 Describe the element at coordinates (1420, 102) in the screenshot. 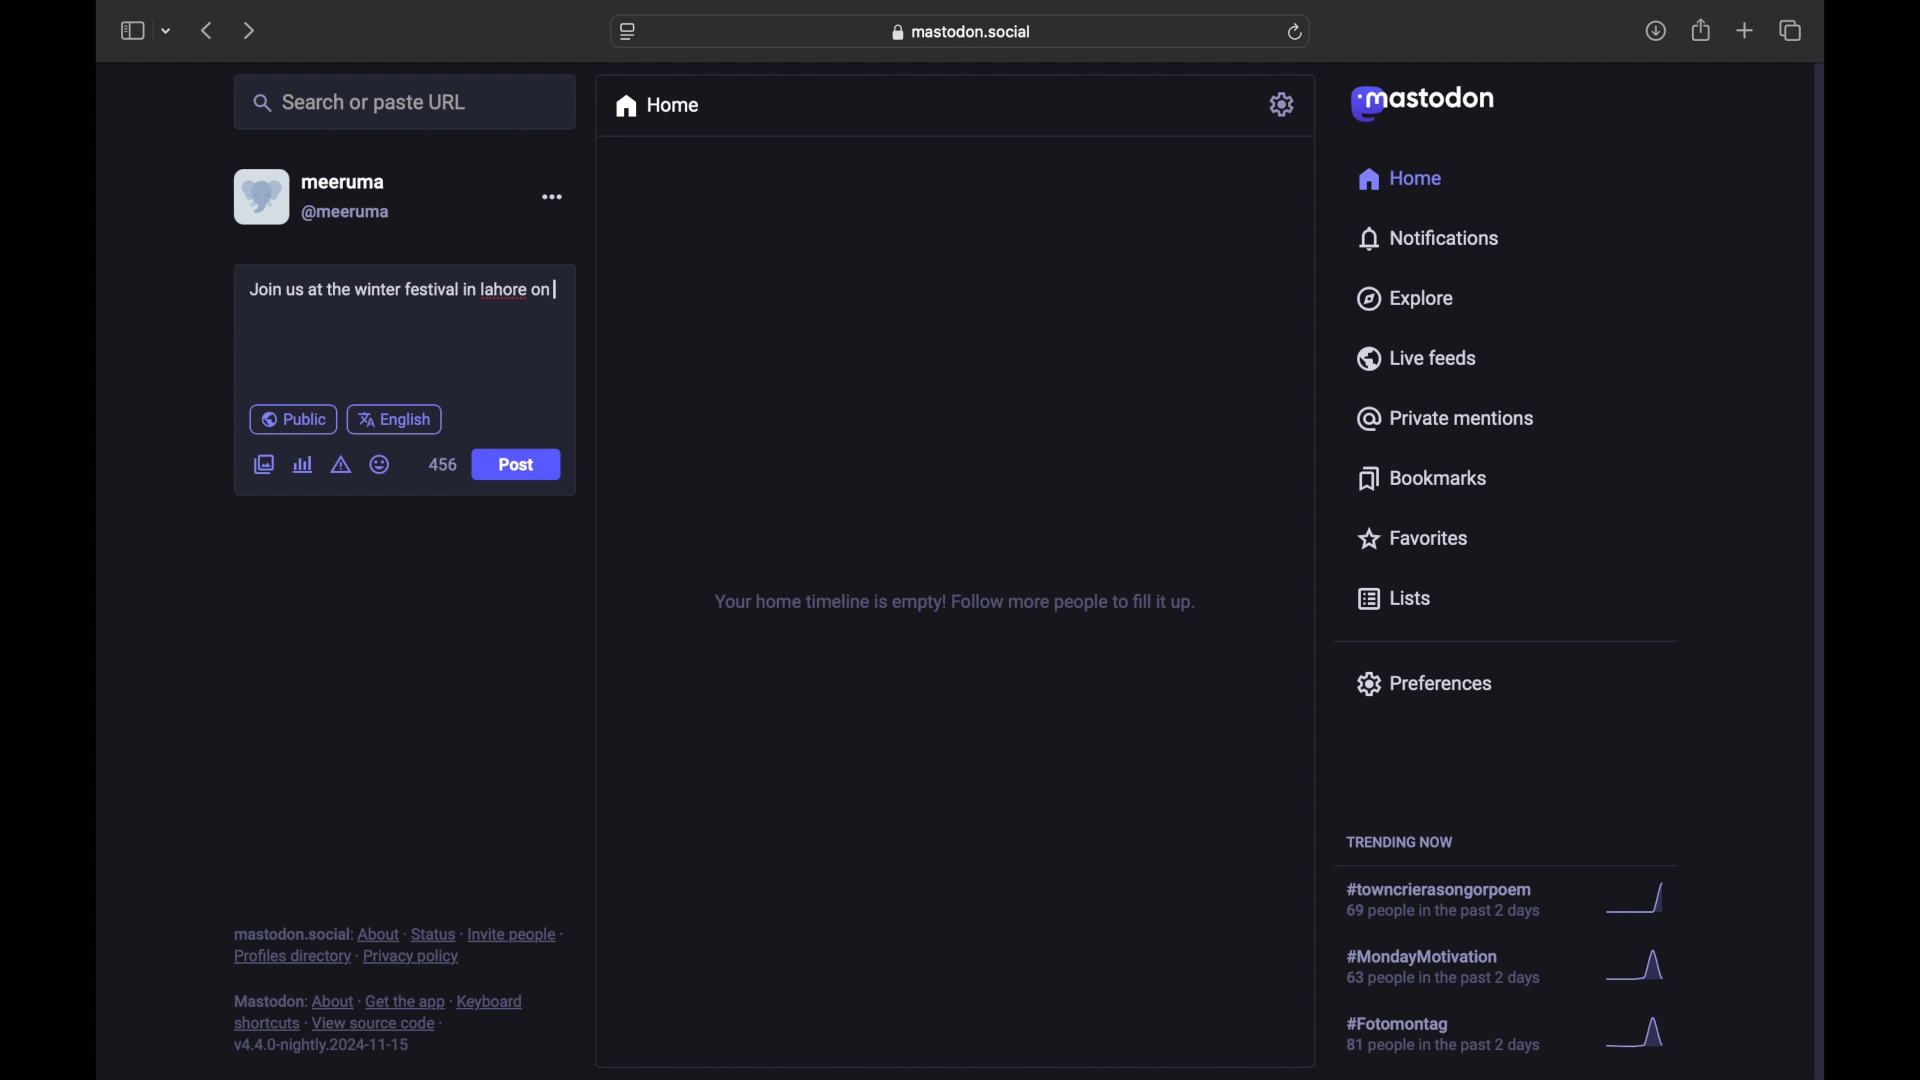

I see `mastodon` at that location.